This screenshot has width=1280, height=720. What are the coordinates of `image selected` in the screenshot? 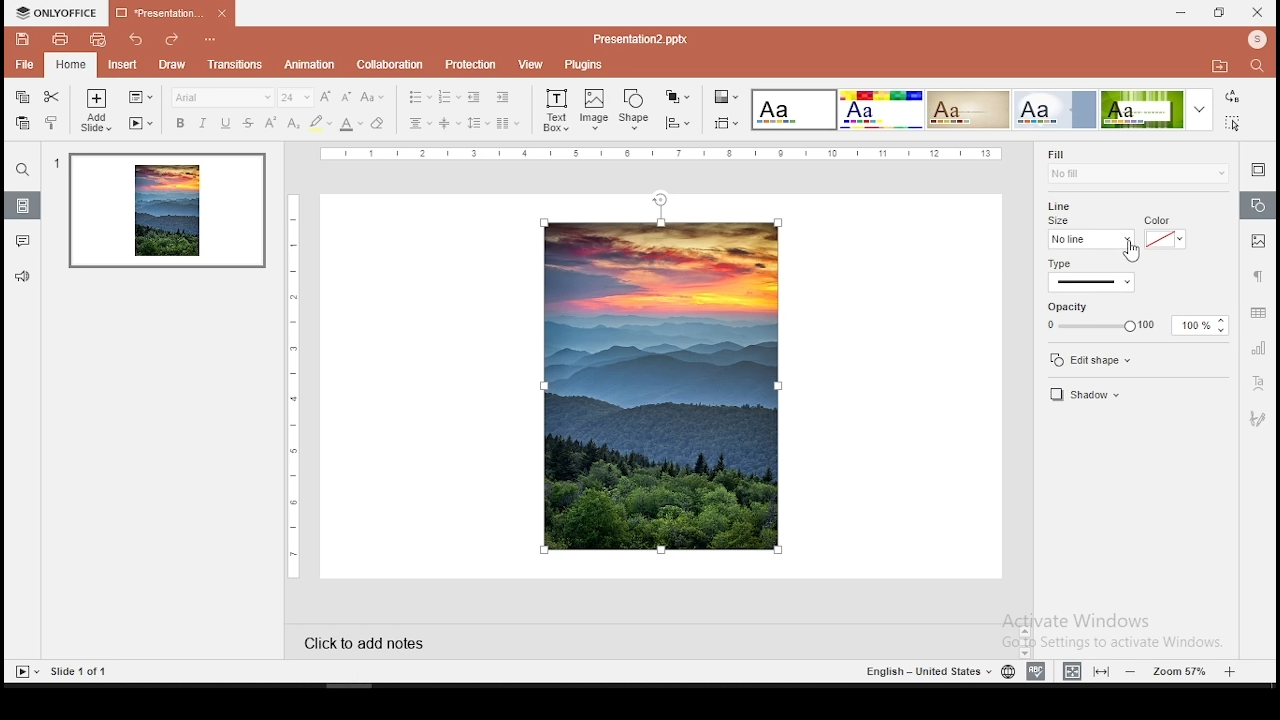 It's located at (662, 385).